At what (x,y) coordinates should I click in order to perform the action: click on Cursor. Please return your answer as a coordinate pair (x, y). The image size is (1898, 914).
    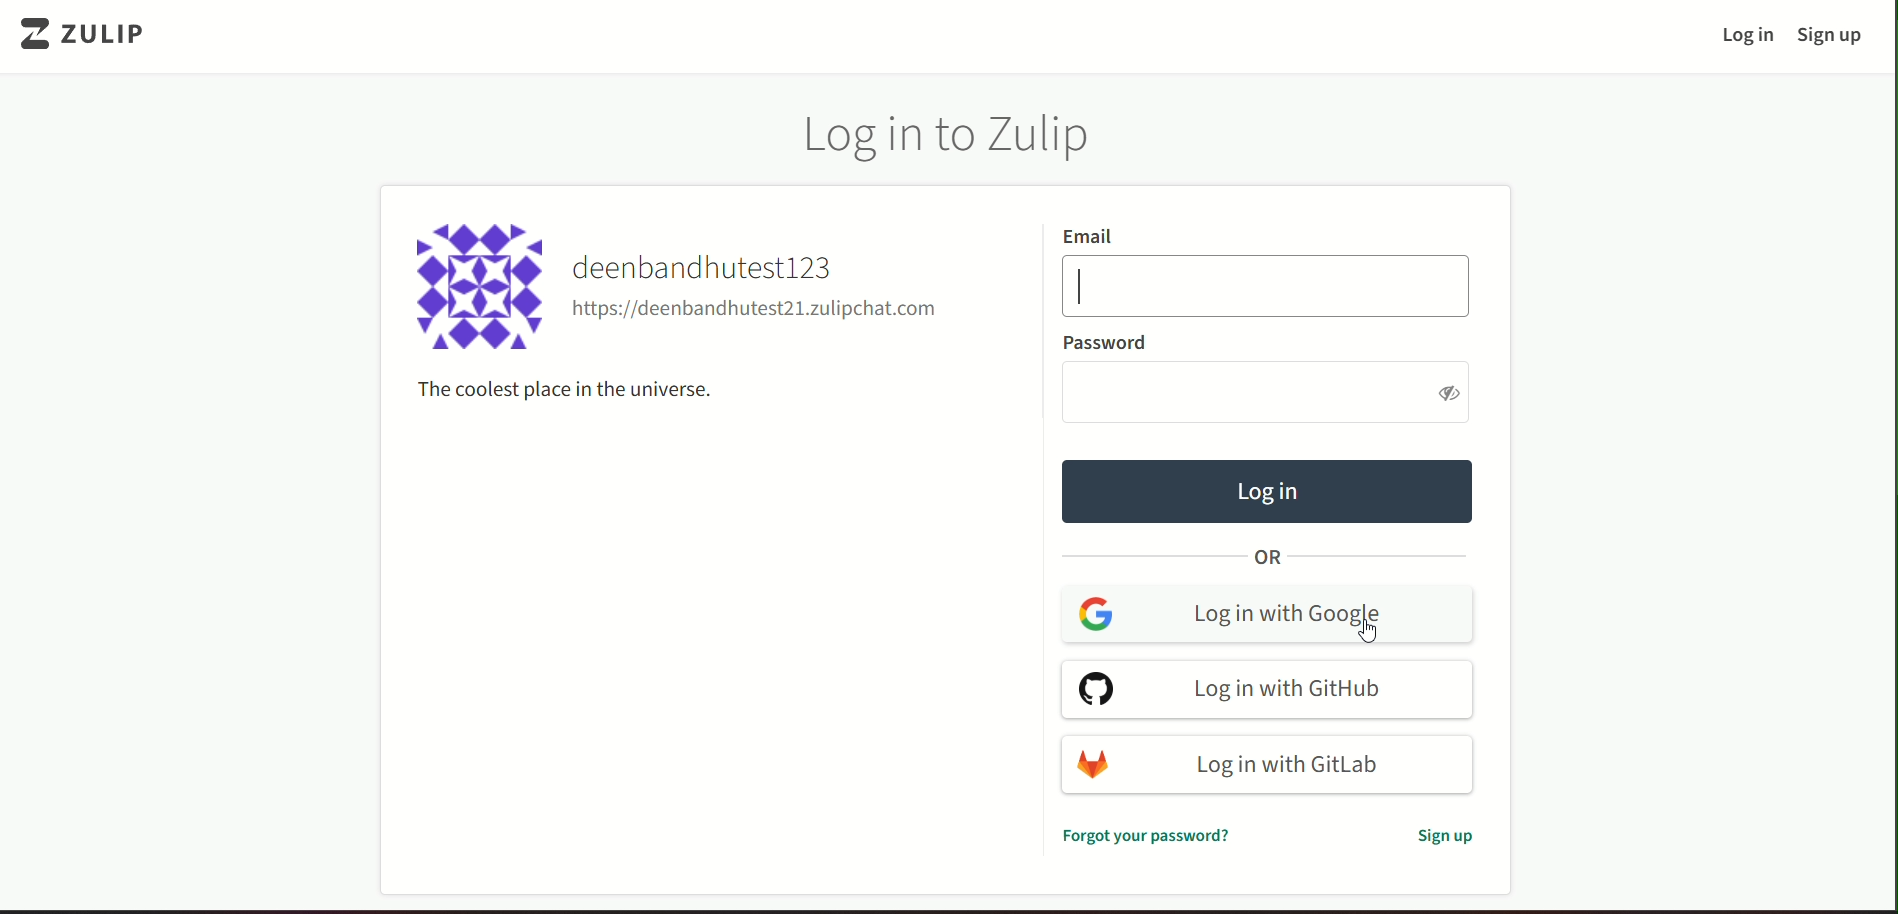
    Looking at the image, I should click on (1372, 632).